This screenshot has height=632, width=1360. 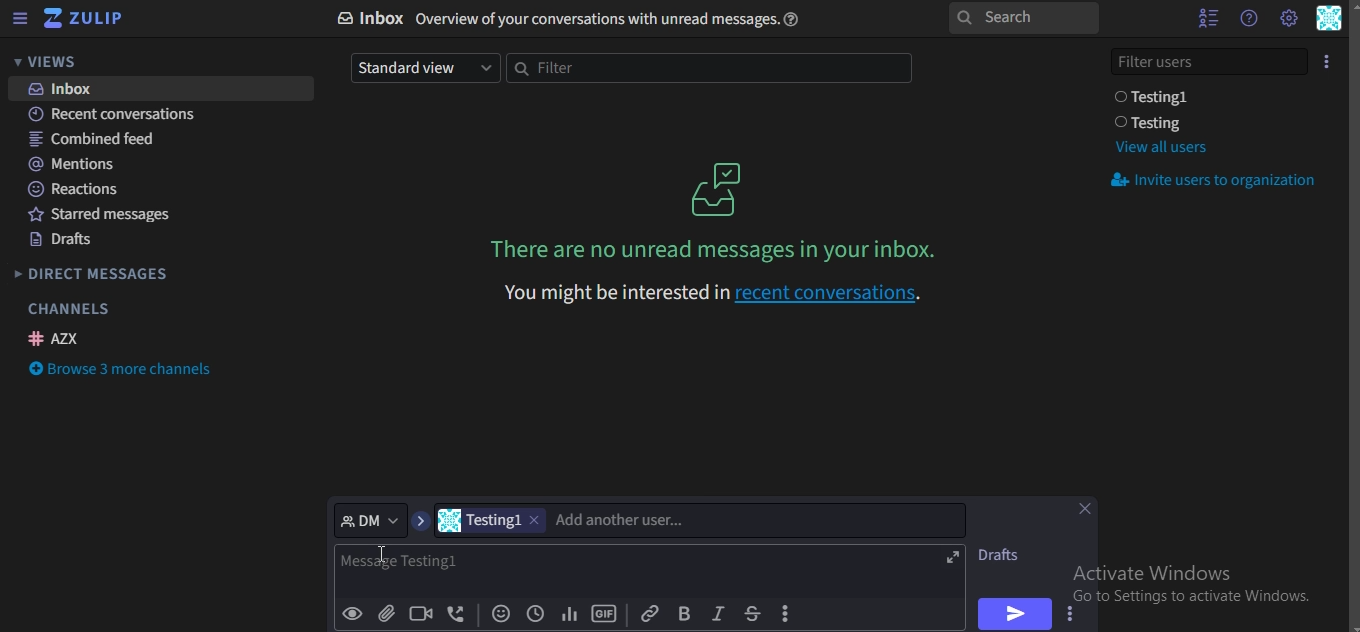 I want to click on vold, so click(x=684, y=613).